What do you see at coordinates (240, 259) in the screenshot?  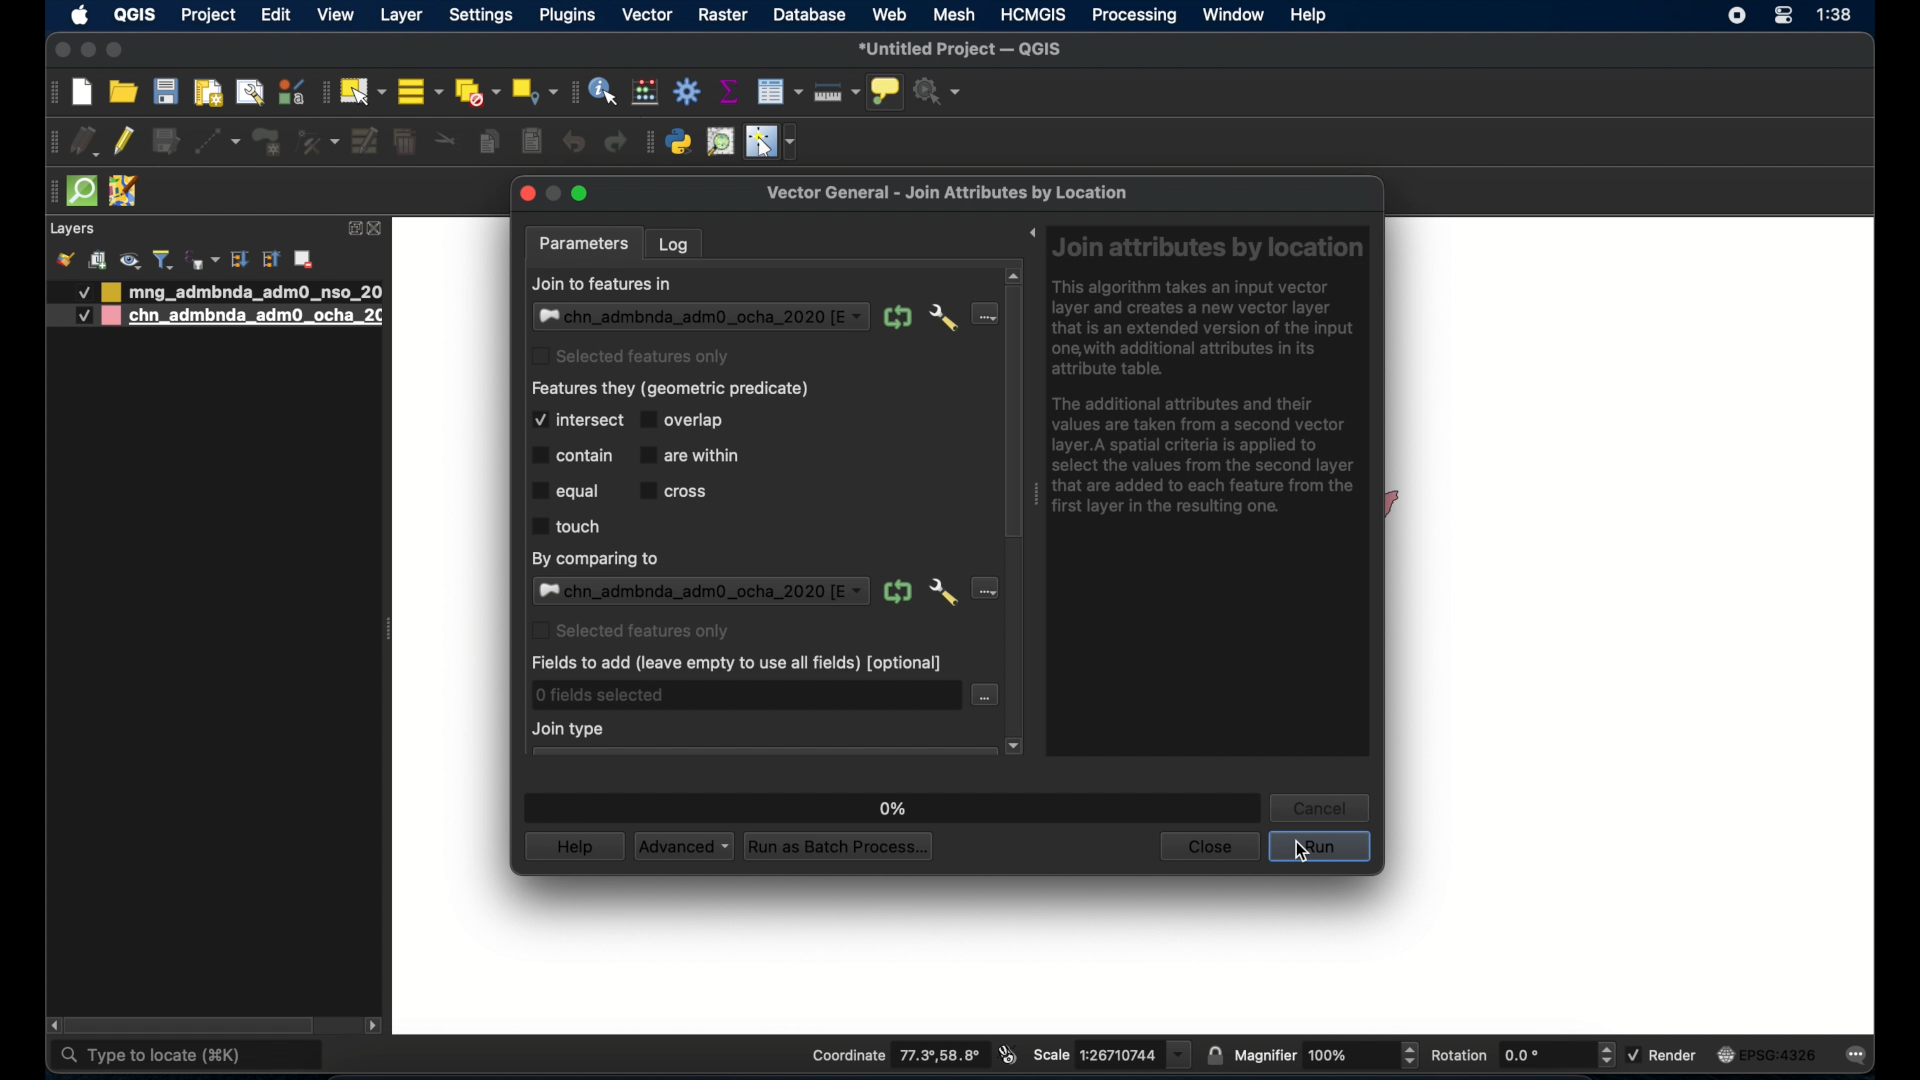 I see `expand` at bounding box center [240, 259].